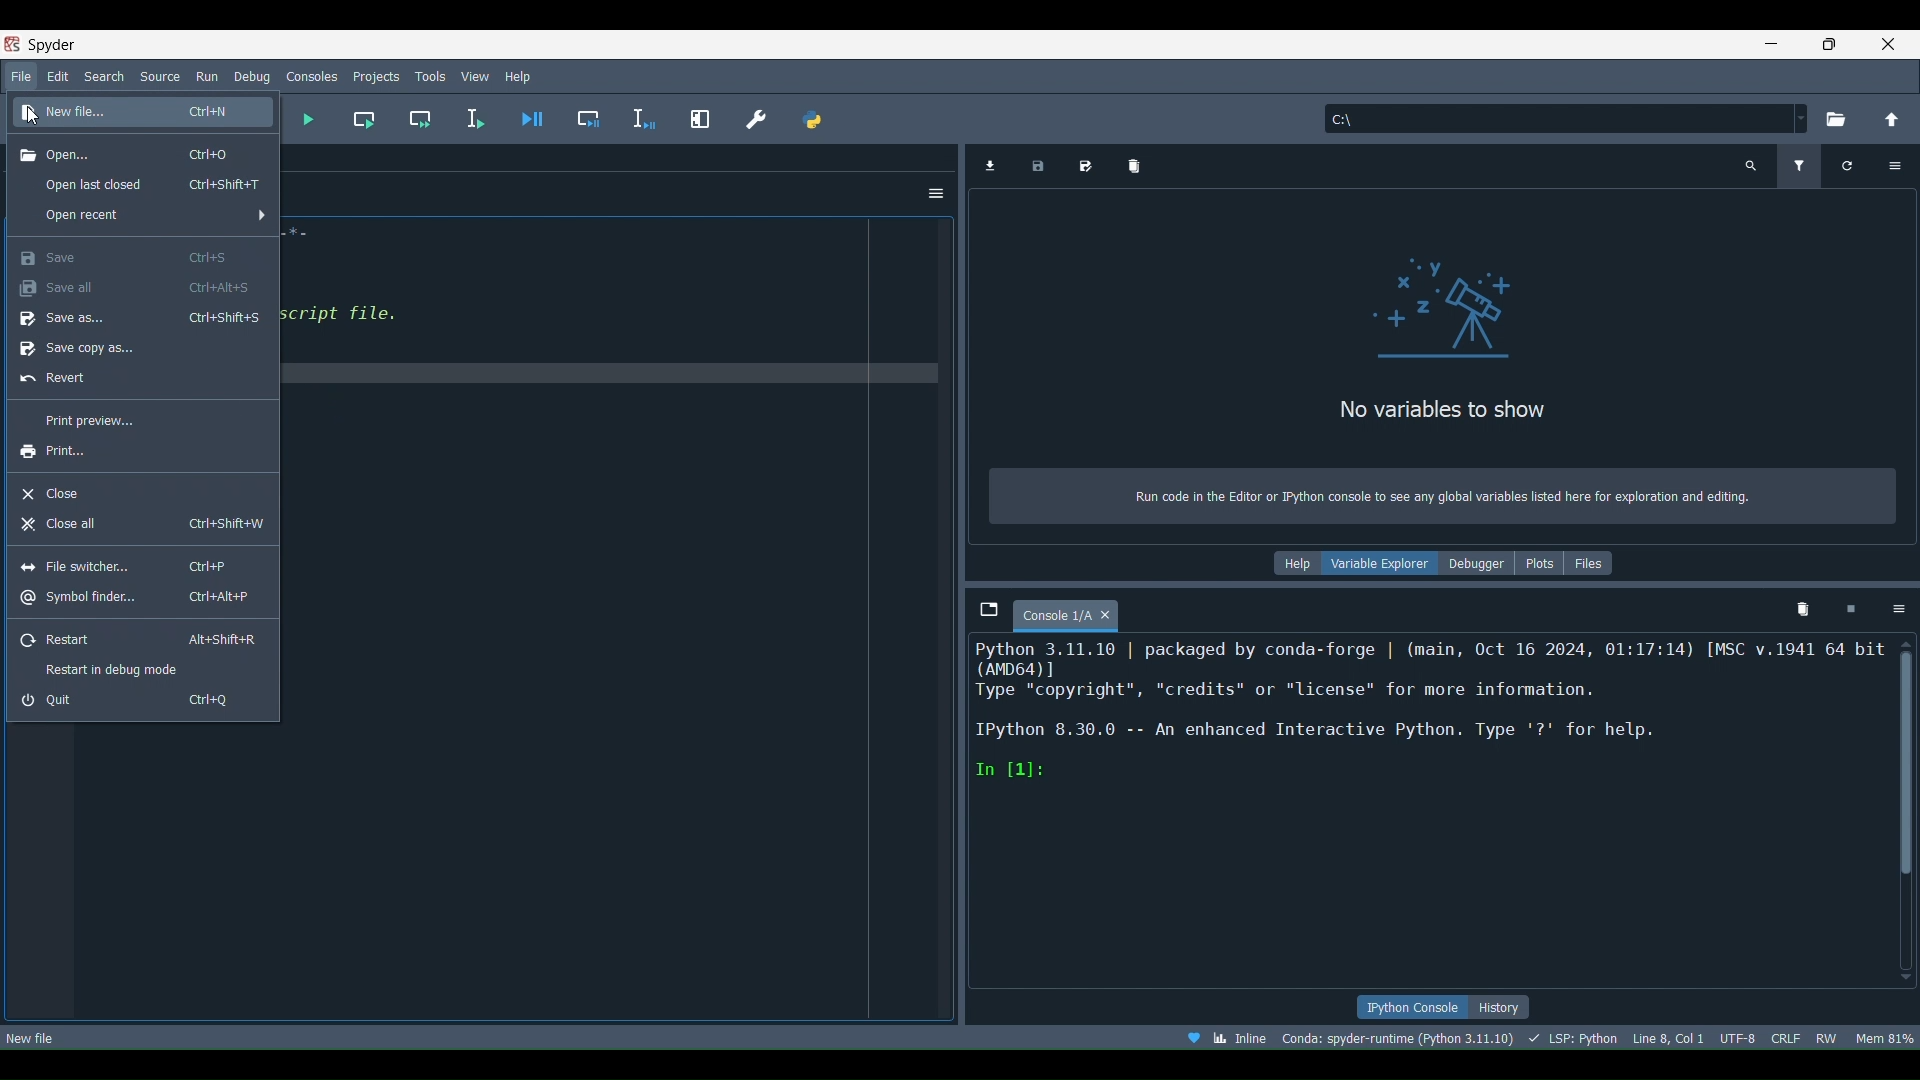 This screenshot has width=1920, height=1080. What do you see at coordinates (1412, 1007) in the screenshot?
I see `IPython Console` at bounding box center [1412, 1007].